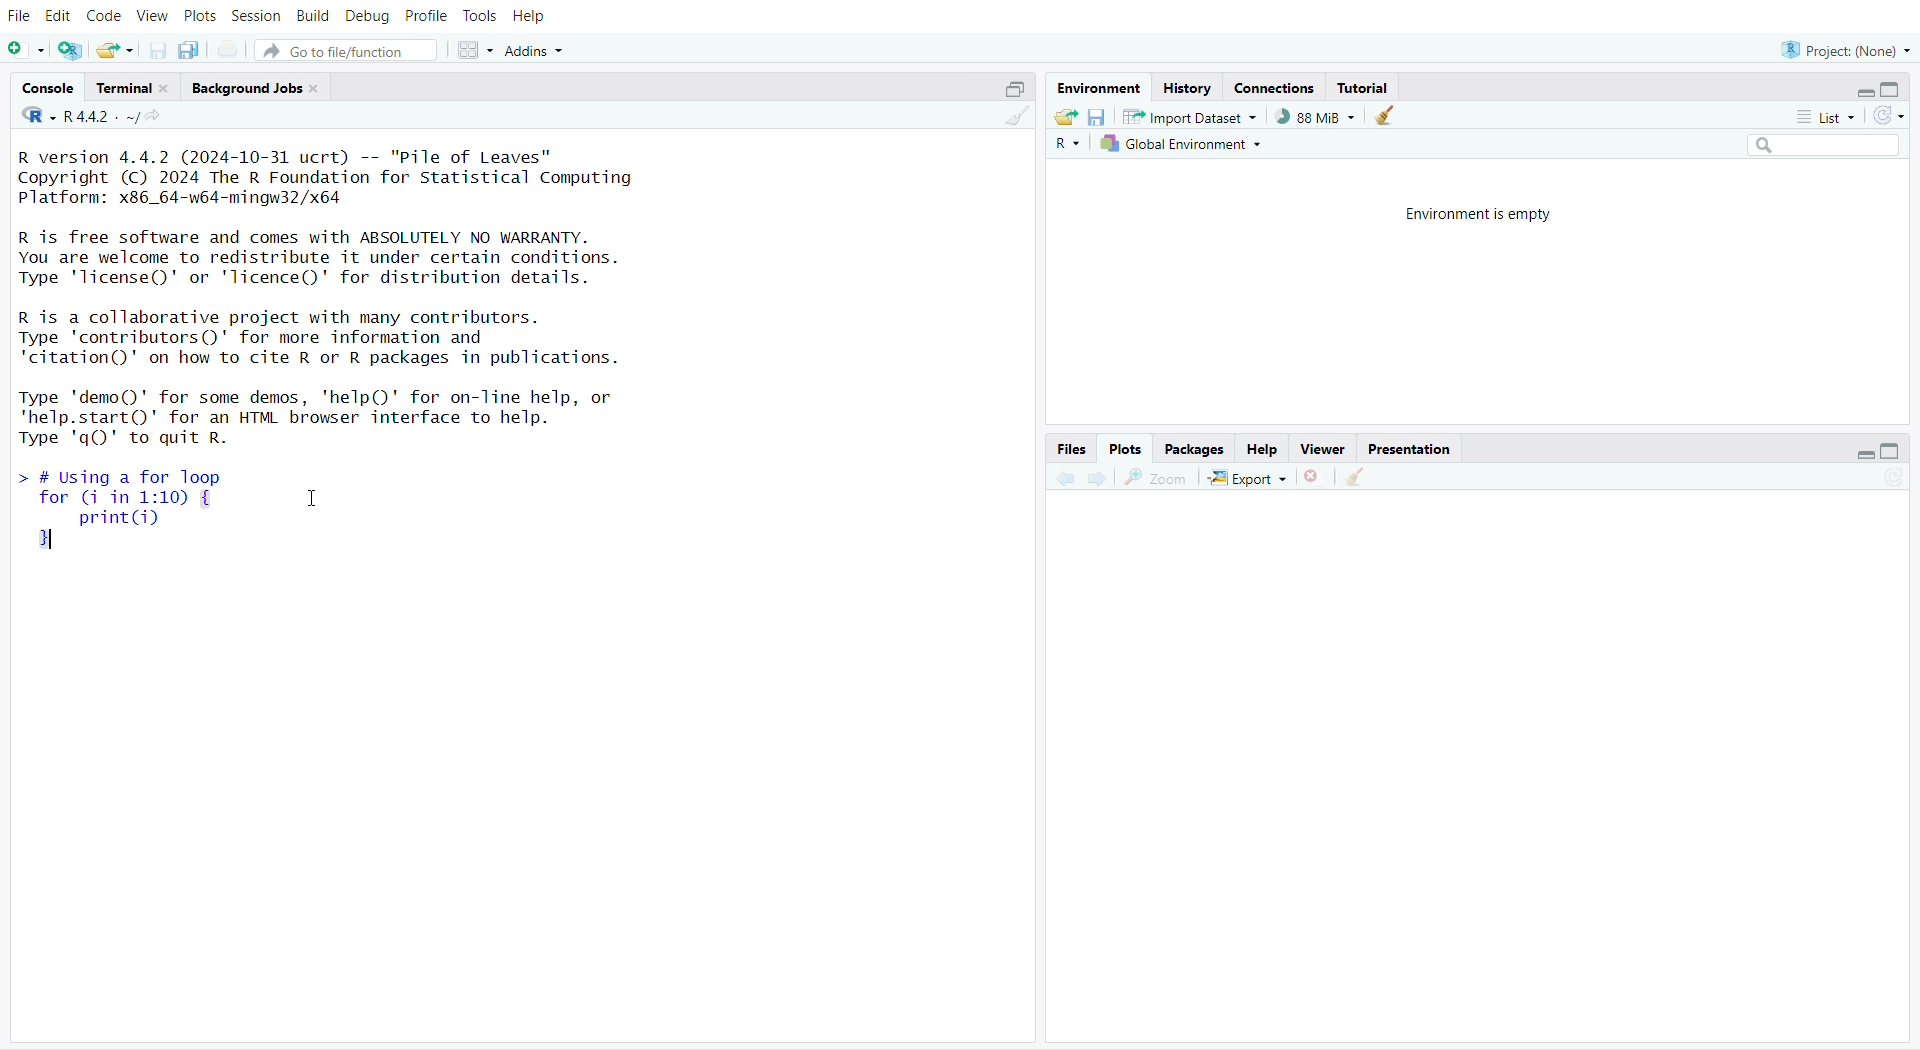  What do you see at coordinates (202, 15) in the screenshot?
I see `plots` at bounding box center [202, 15].